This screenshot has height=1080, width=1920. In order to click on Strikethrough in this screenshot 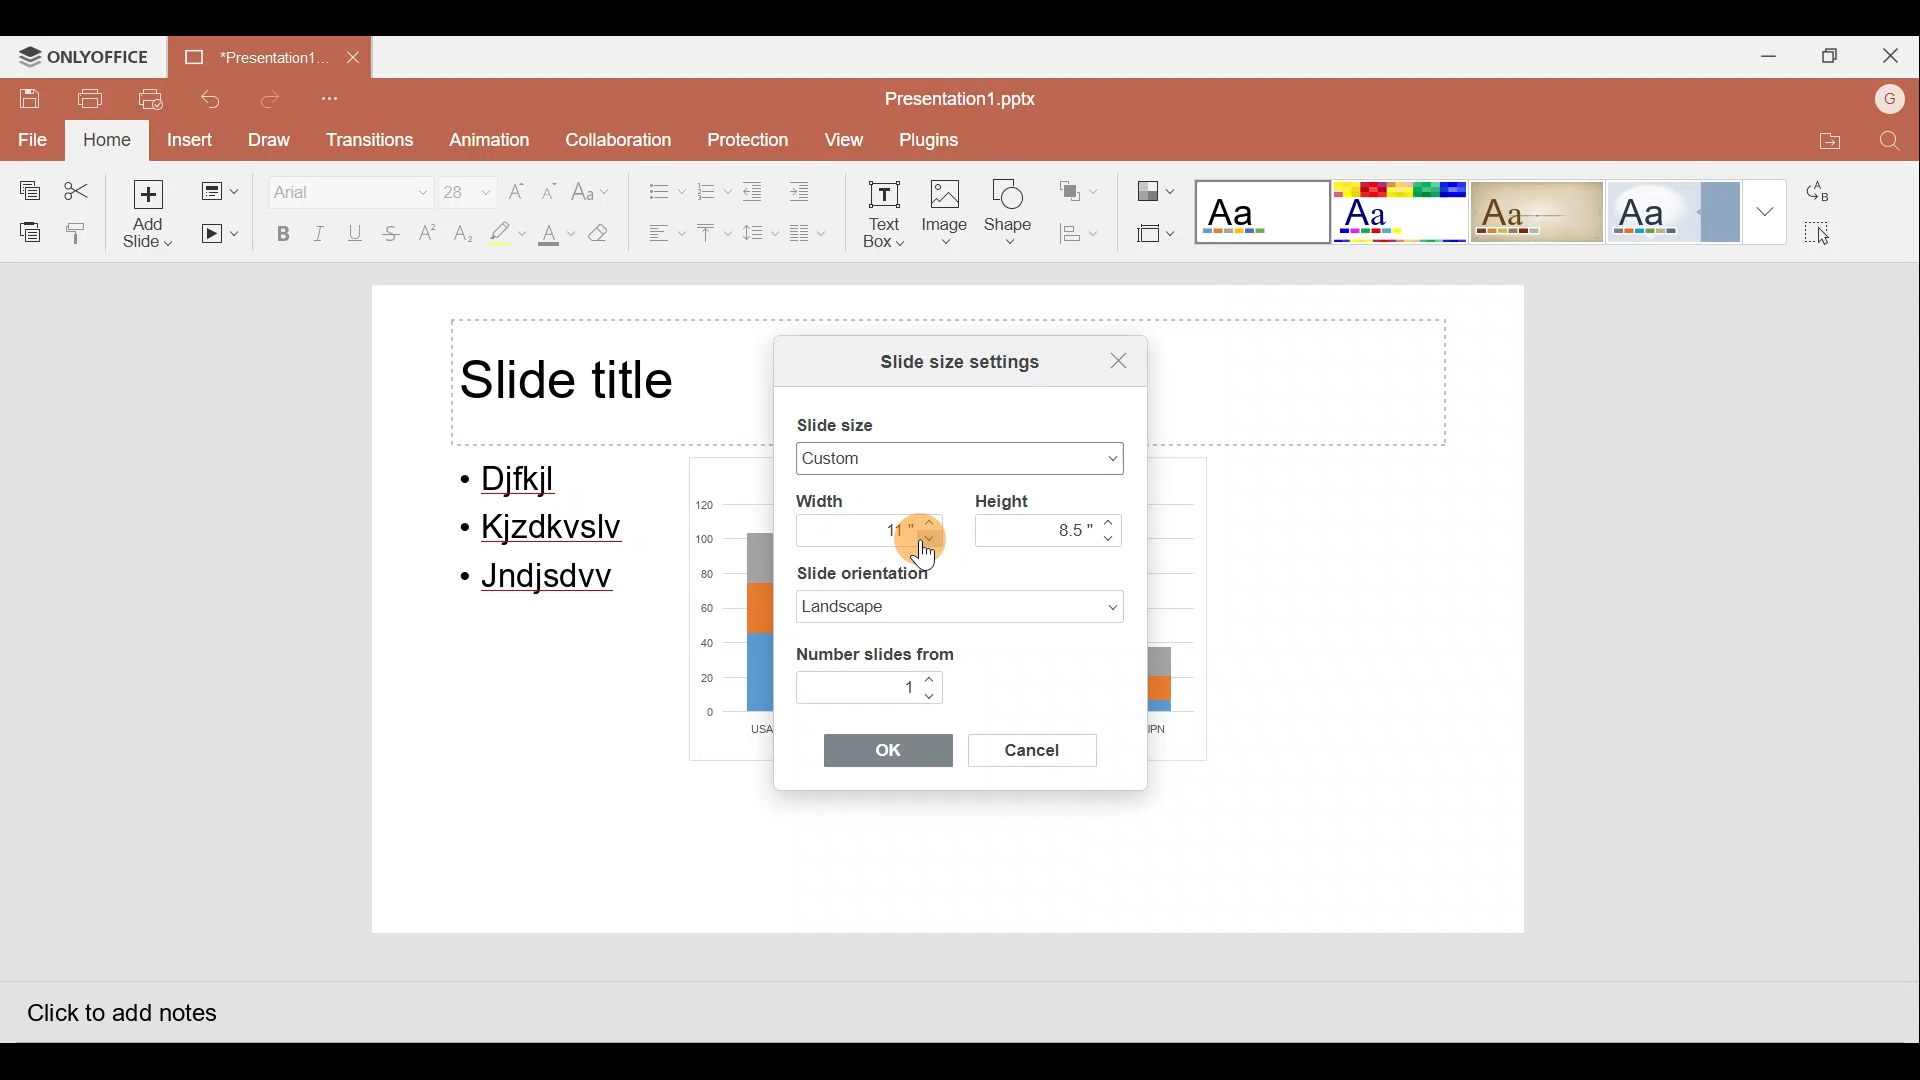, I will do `click(393, 236)`.